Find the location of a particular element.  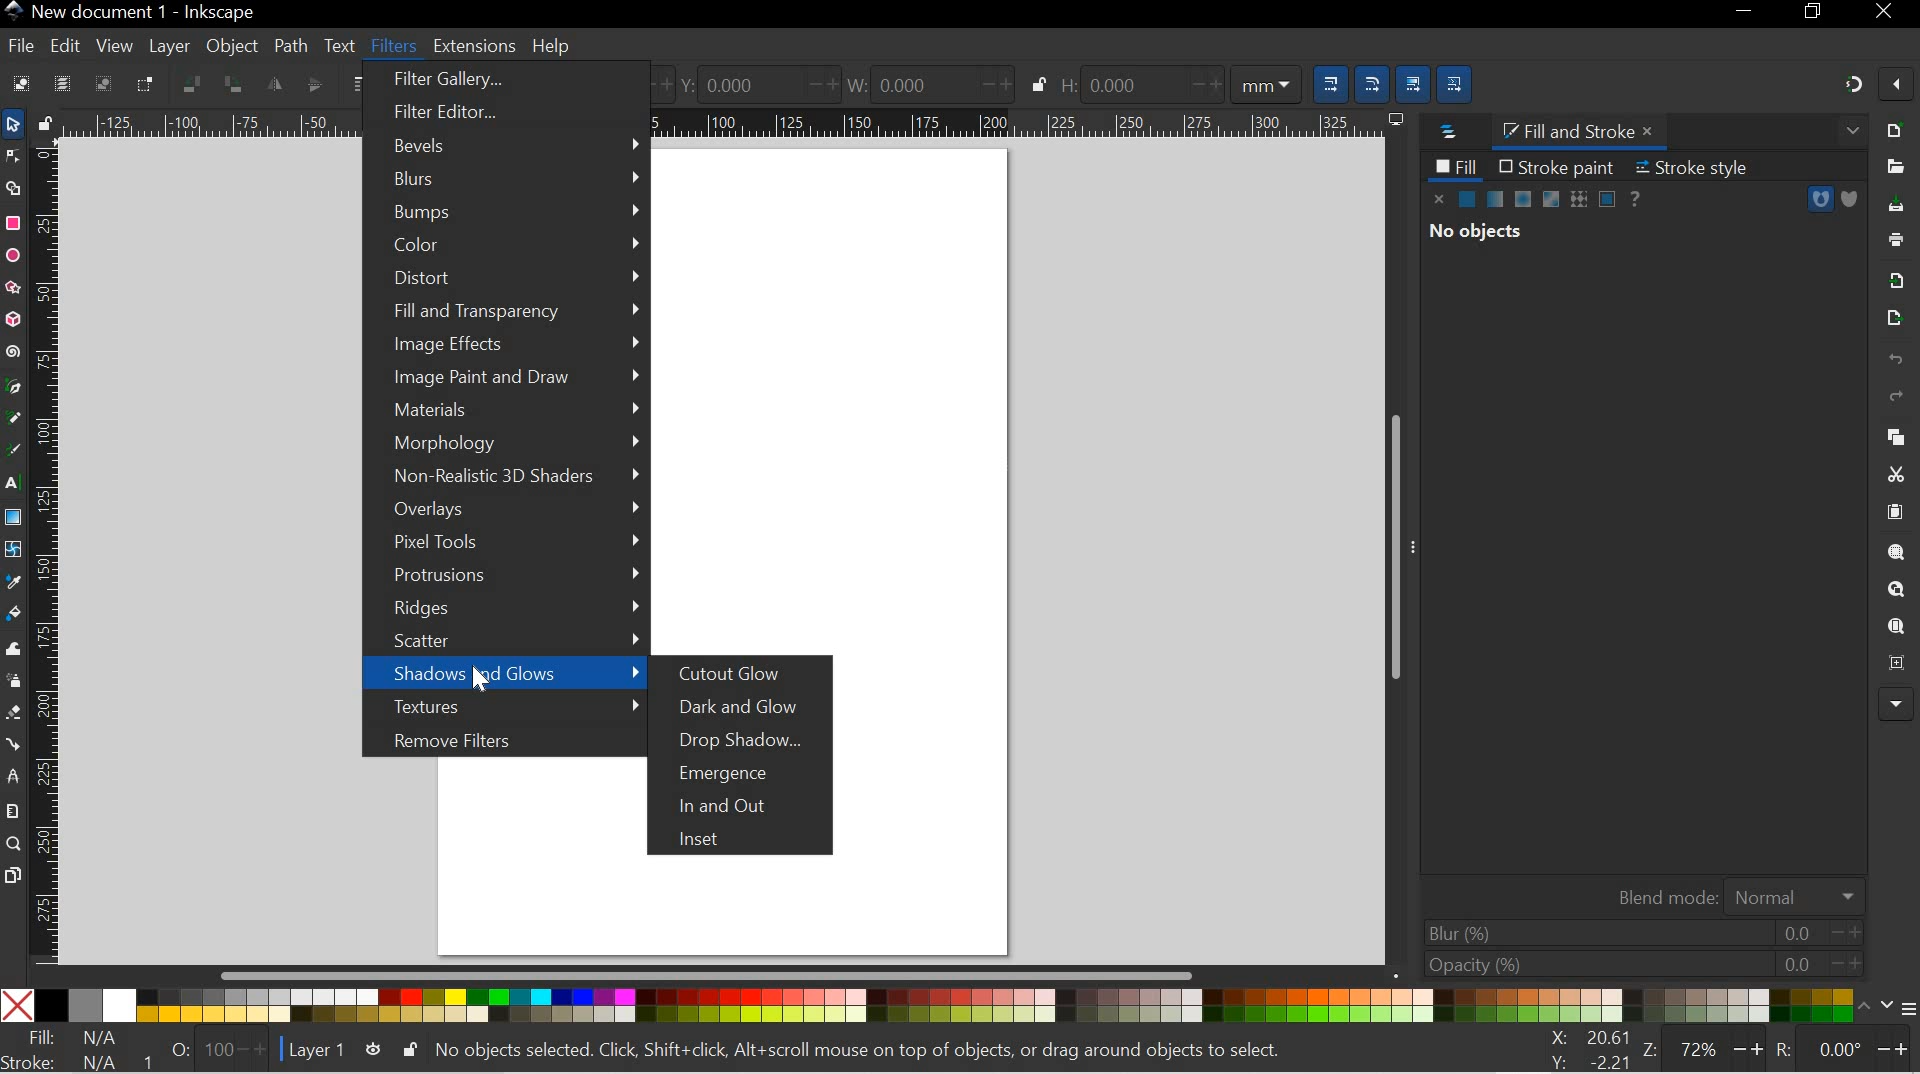

BLURS is located at coordinates (505, 180).